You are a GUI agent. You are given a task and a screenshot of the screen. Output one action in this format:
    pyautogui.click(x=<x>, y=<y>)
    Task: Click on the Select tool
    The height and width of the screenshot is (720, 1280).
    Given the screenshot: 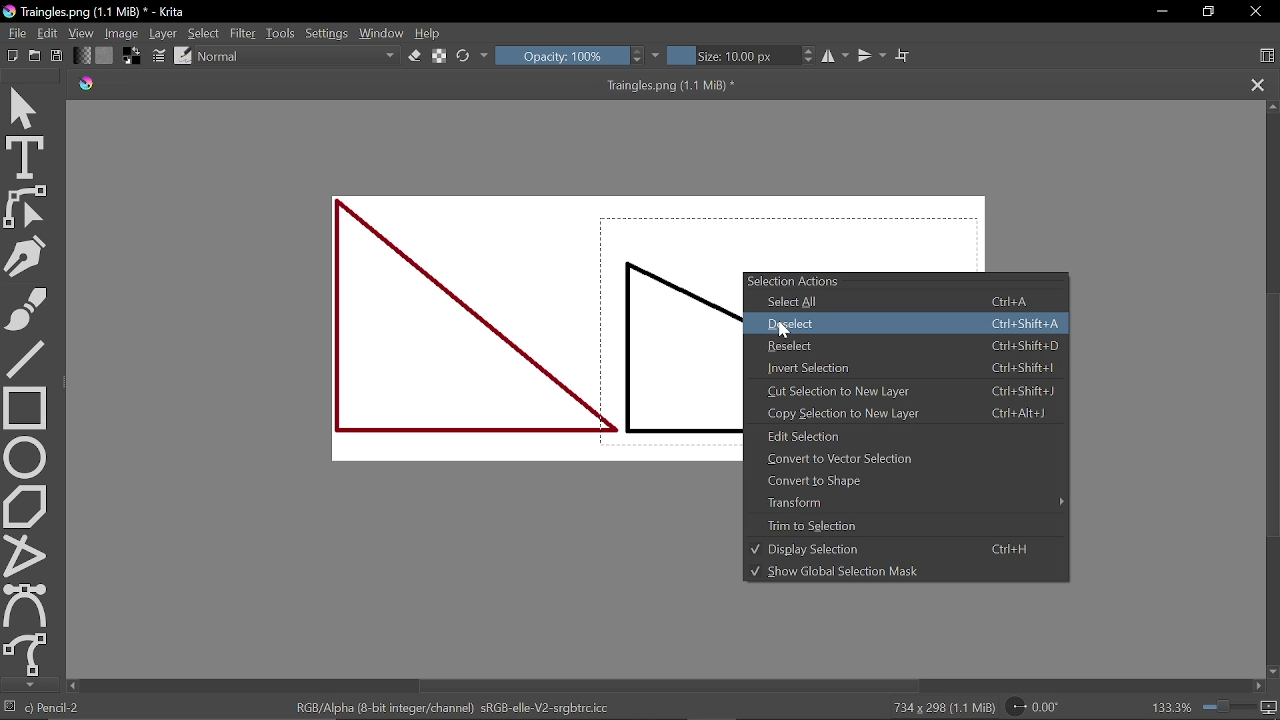 What is the action you would take?
    pyautogui.click(x=26, y=109)
    